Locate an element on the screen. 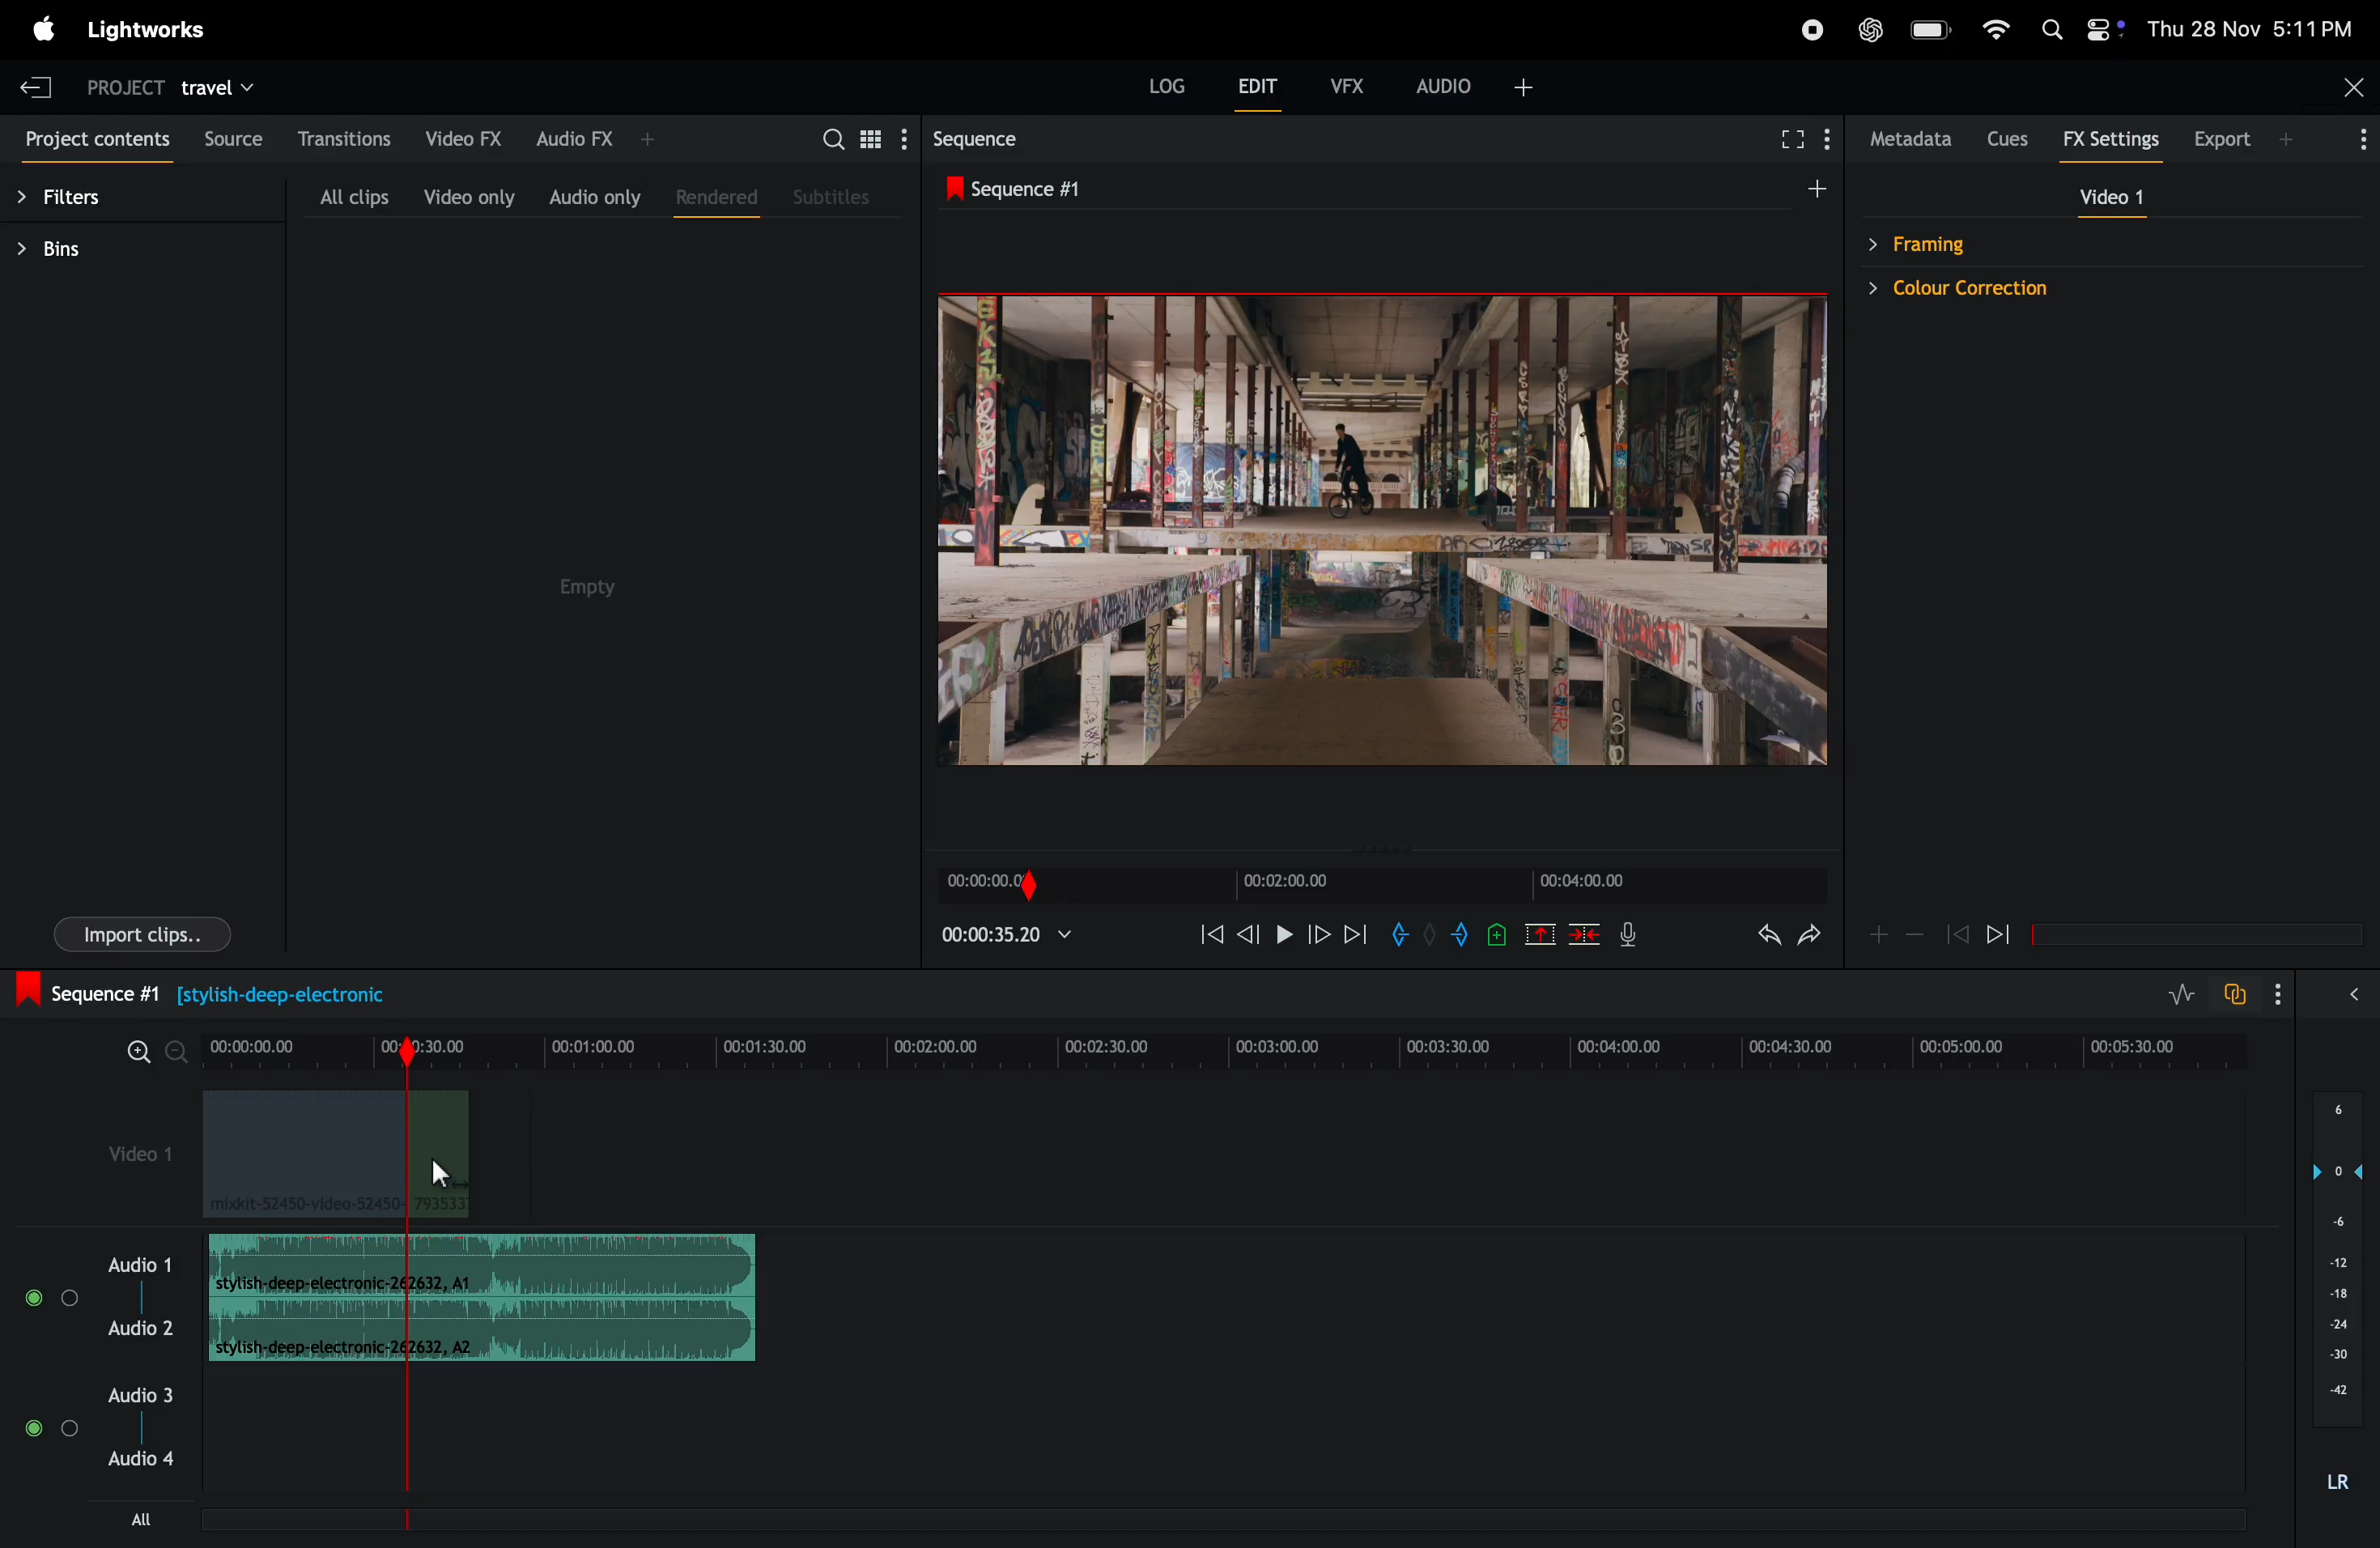 This screenshot has width=2380, height=1548. video fx is located at coordinates (463, 136).